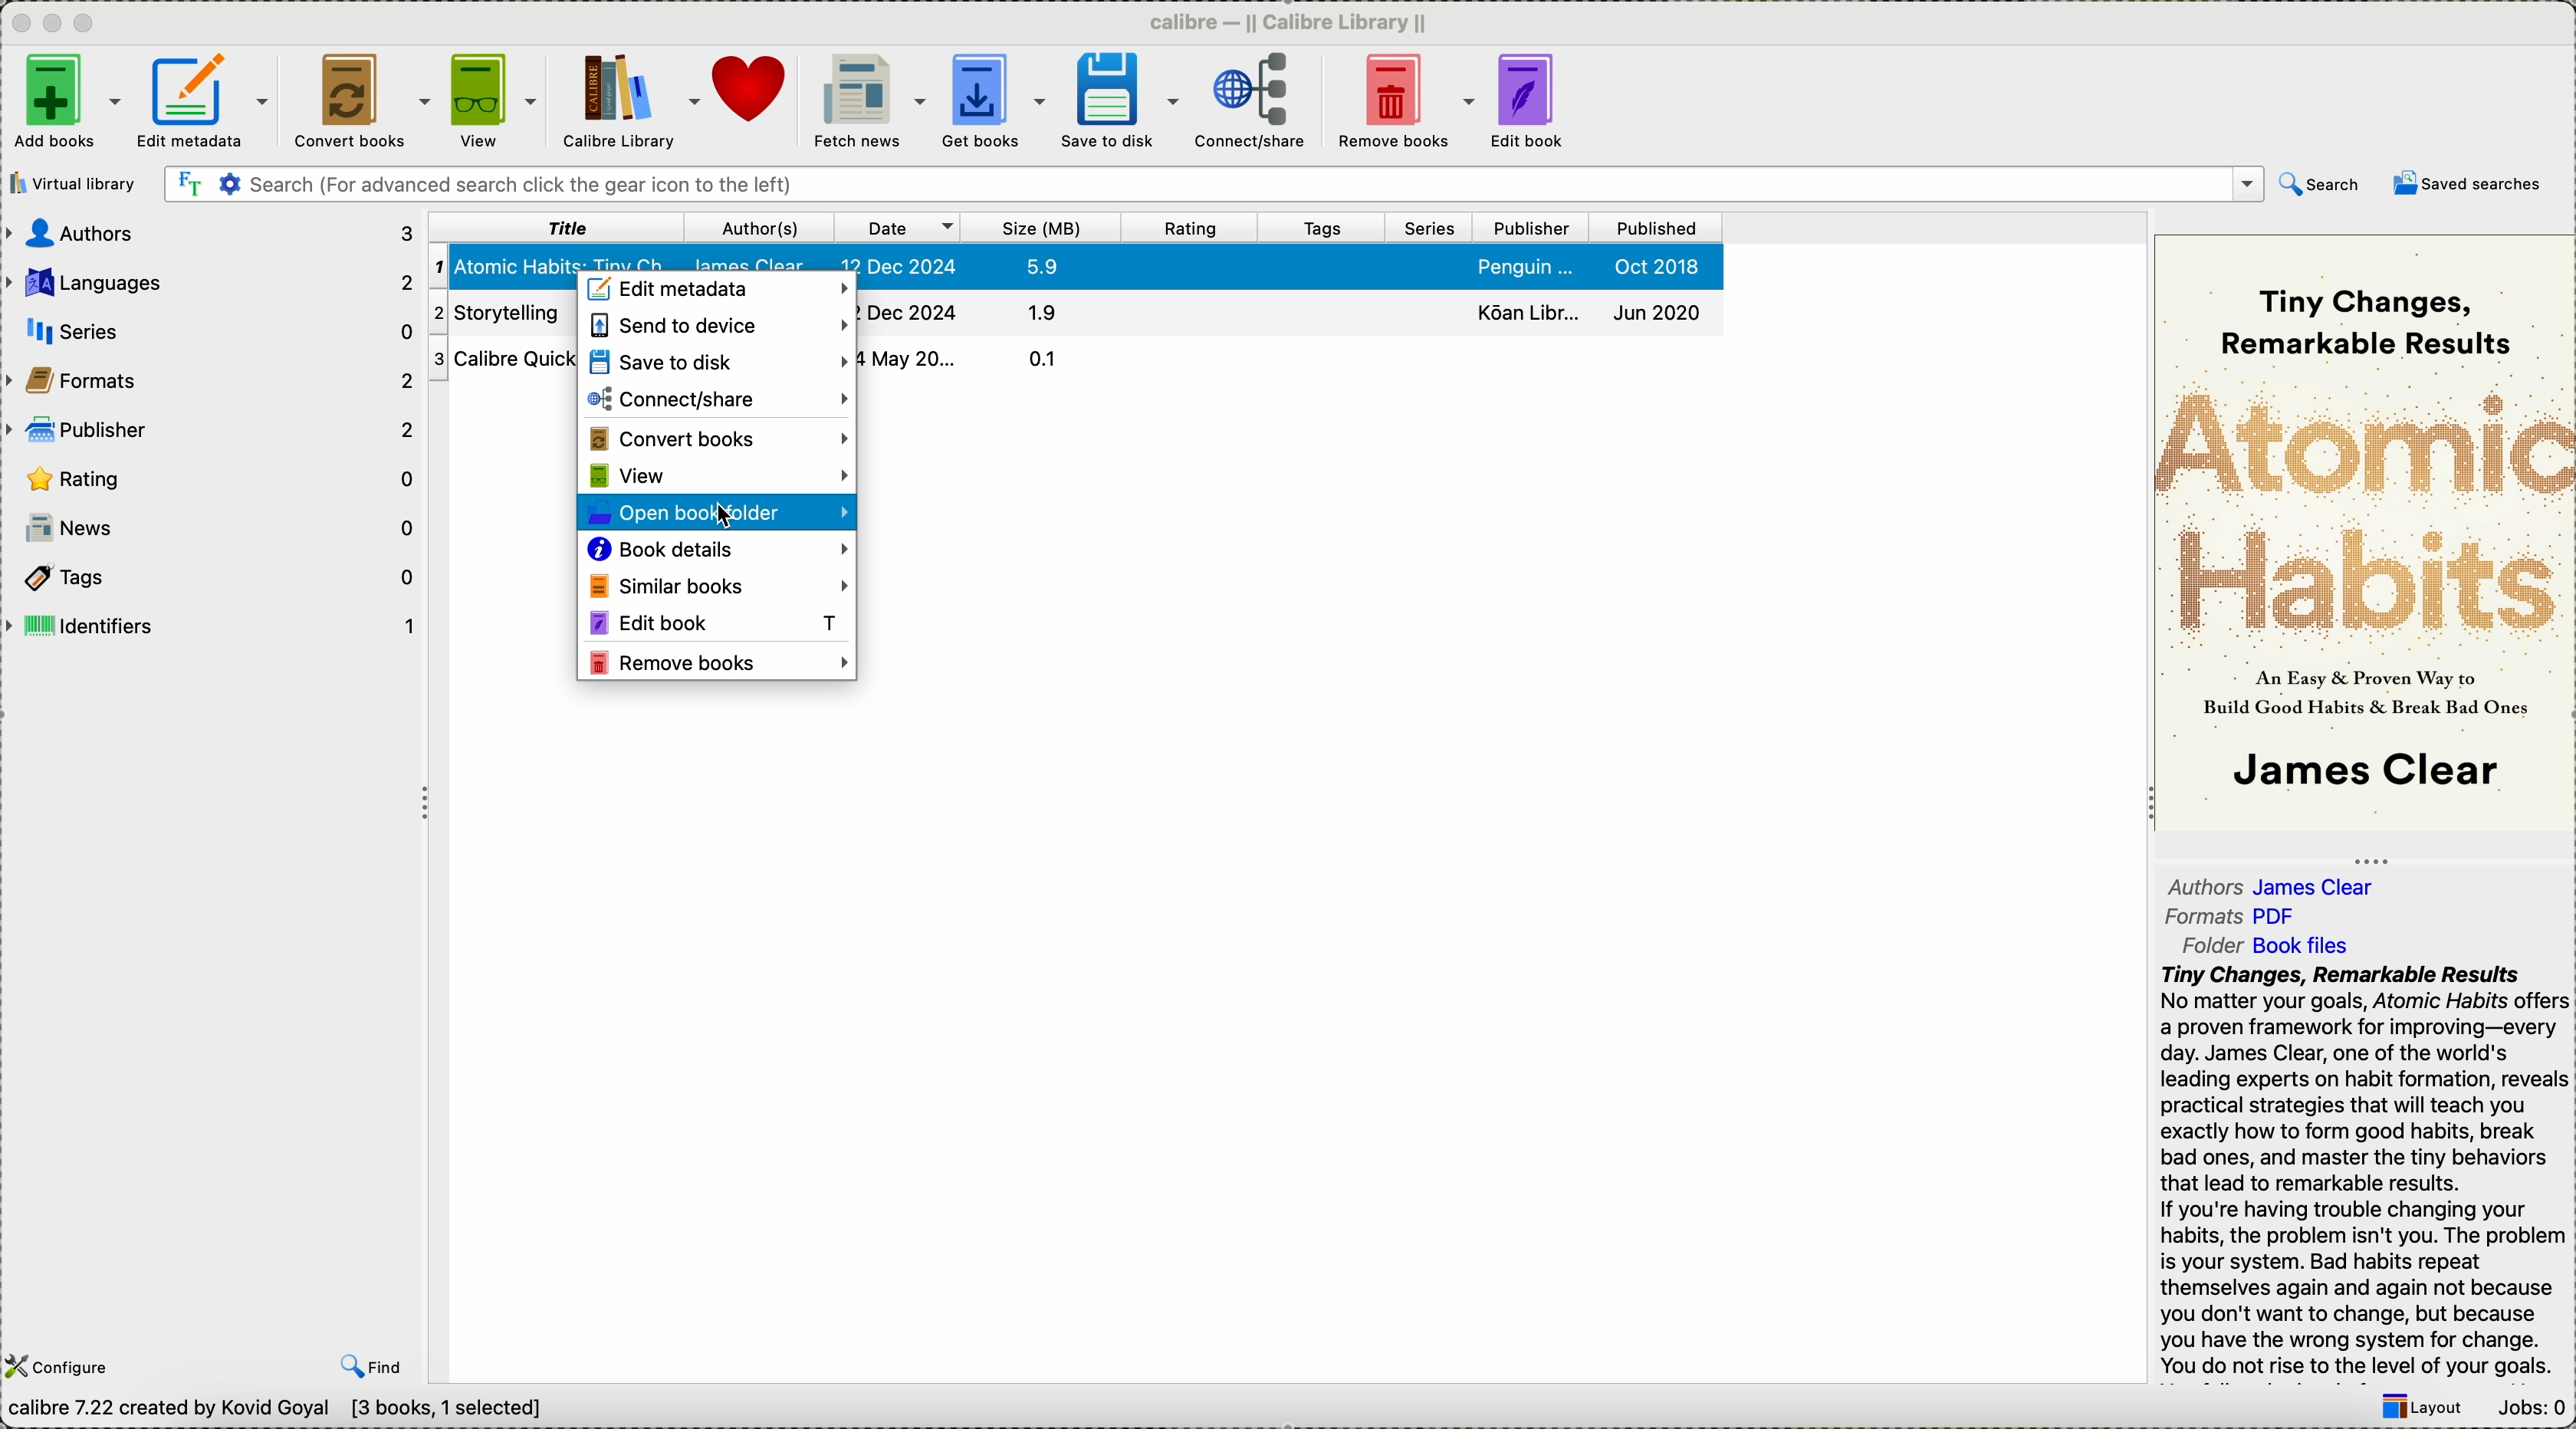  What do you see at coordinates (2363, 1172) in the screenshot?
I see `summary` at bounding box center [2363, 1172].